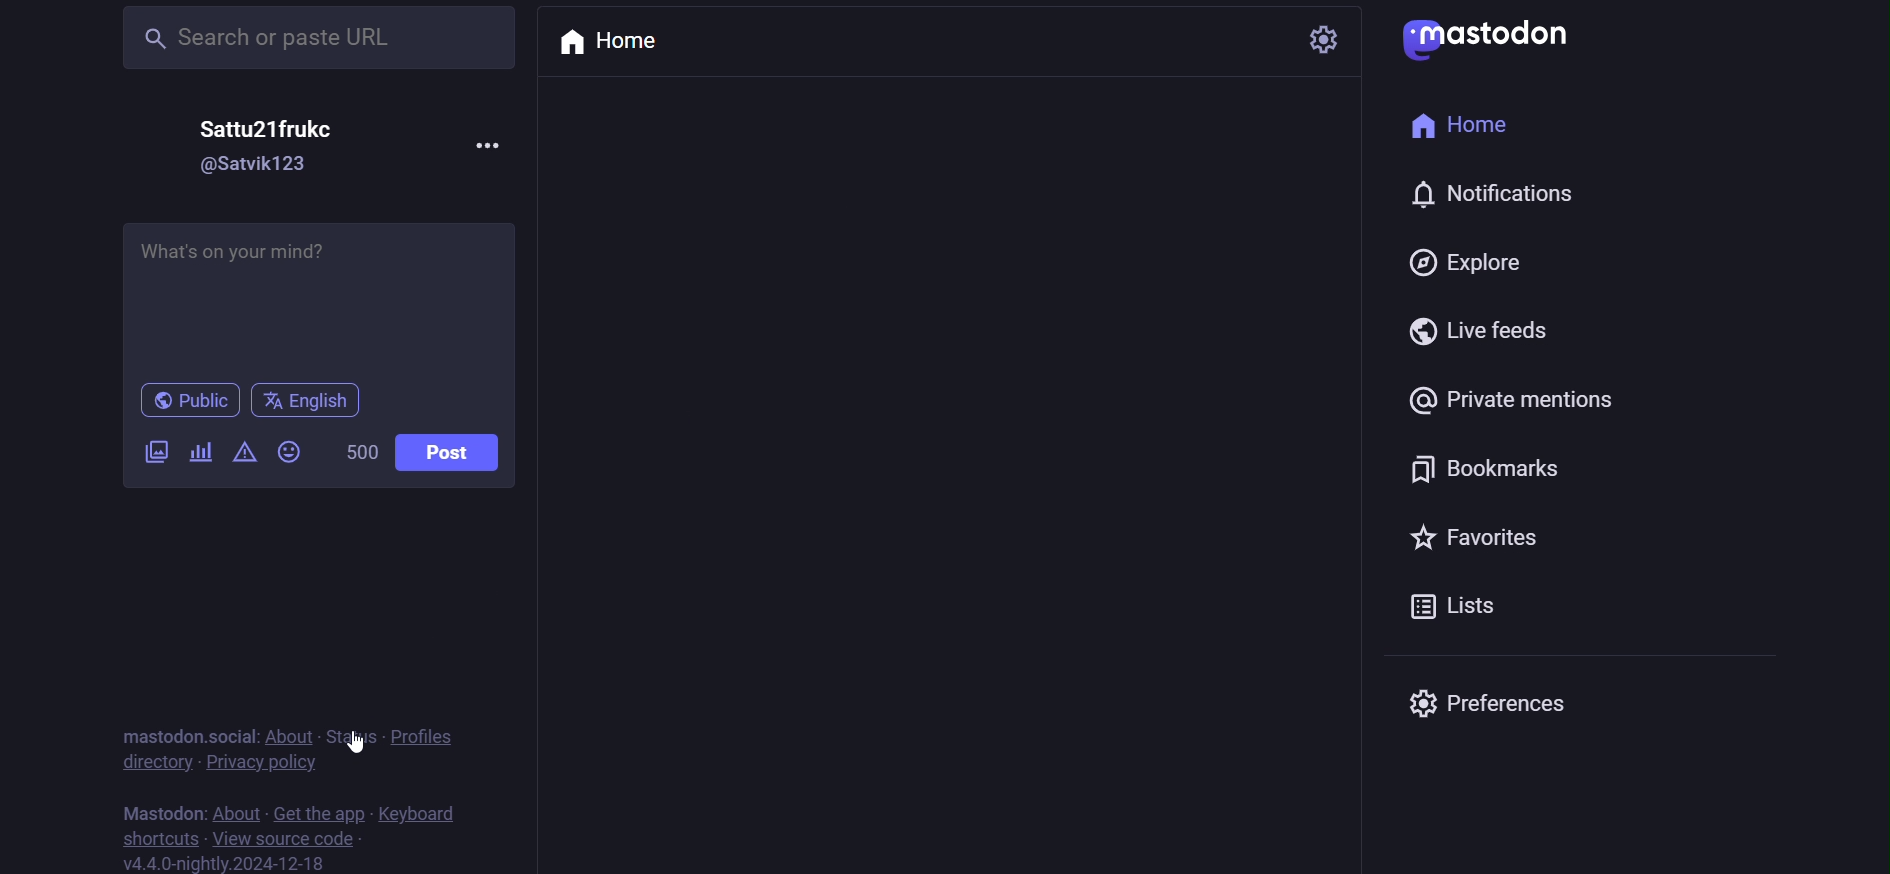  Describe the element at coordinates (293, 453) in the screenshot. I see `emiji` at that location.